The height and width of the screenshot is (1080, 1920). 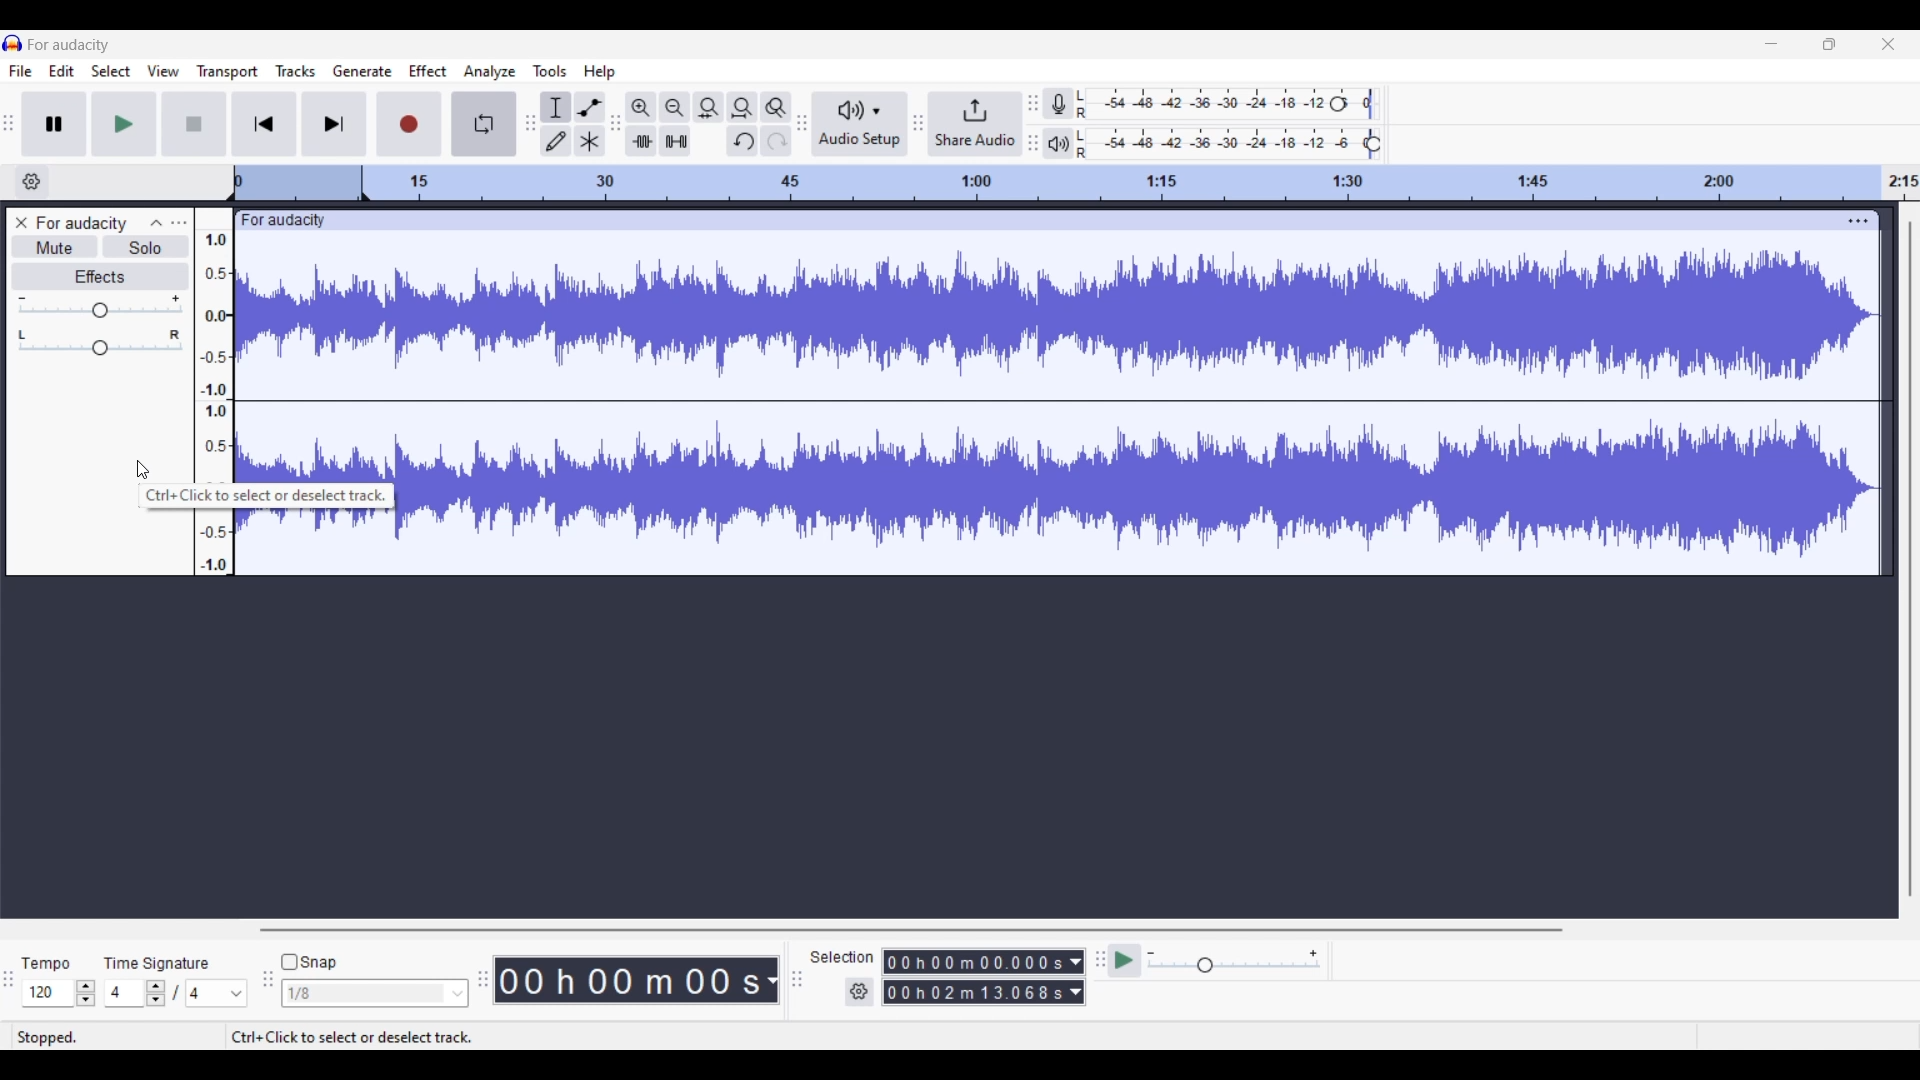 I want to click on Software name, so click(x=70, y=44).